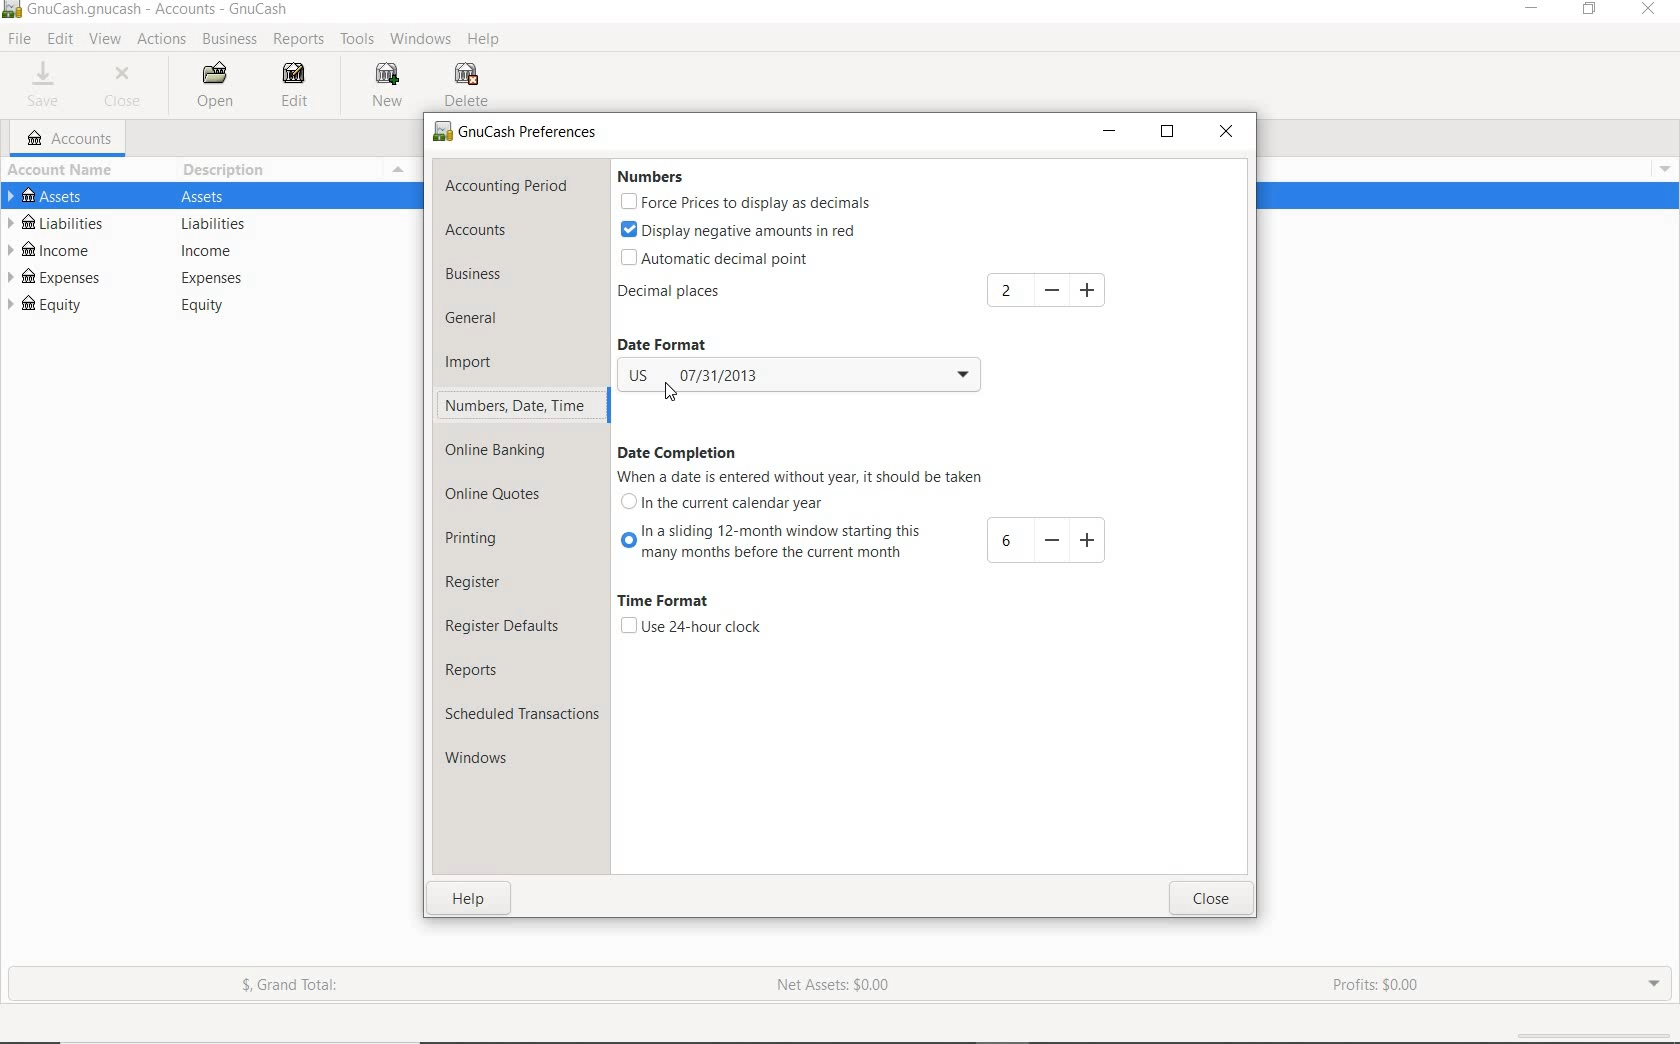 The width and height of the screenshot is (1680, 1044). What do you see at coordinates (150, 10) in the screenshot?
I see `SYSTEM NAME` at bounding box center [150, 10].